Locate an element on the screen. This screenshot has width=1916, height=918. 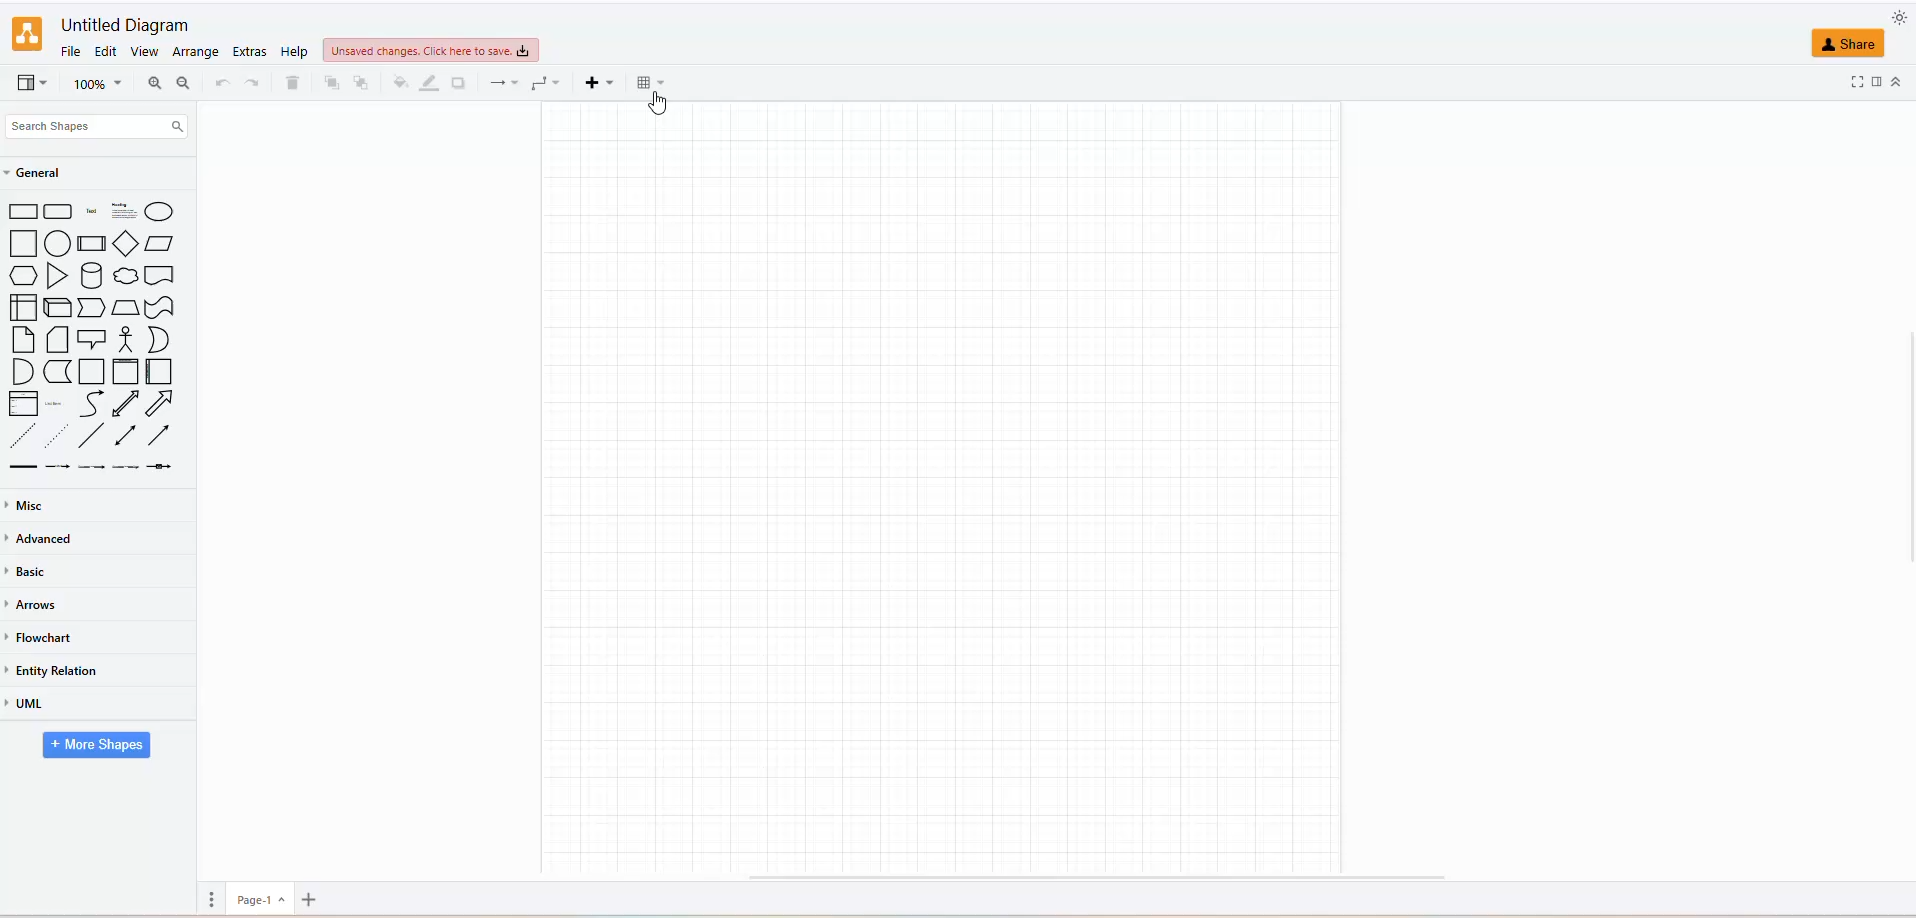
miscellaneous is located at coordinates (29, 506).